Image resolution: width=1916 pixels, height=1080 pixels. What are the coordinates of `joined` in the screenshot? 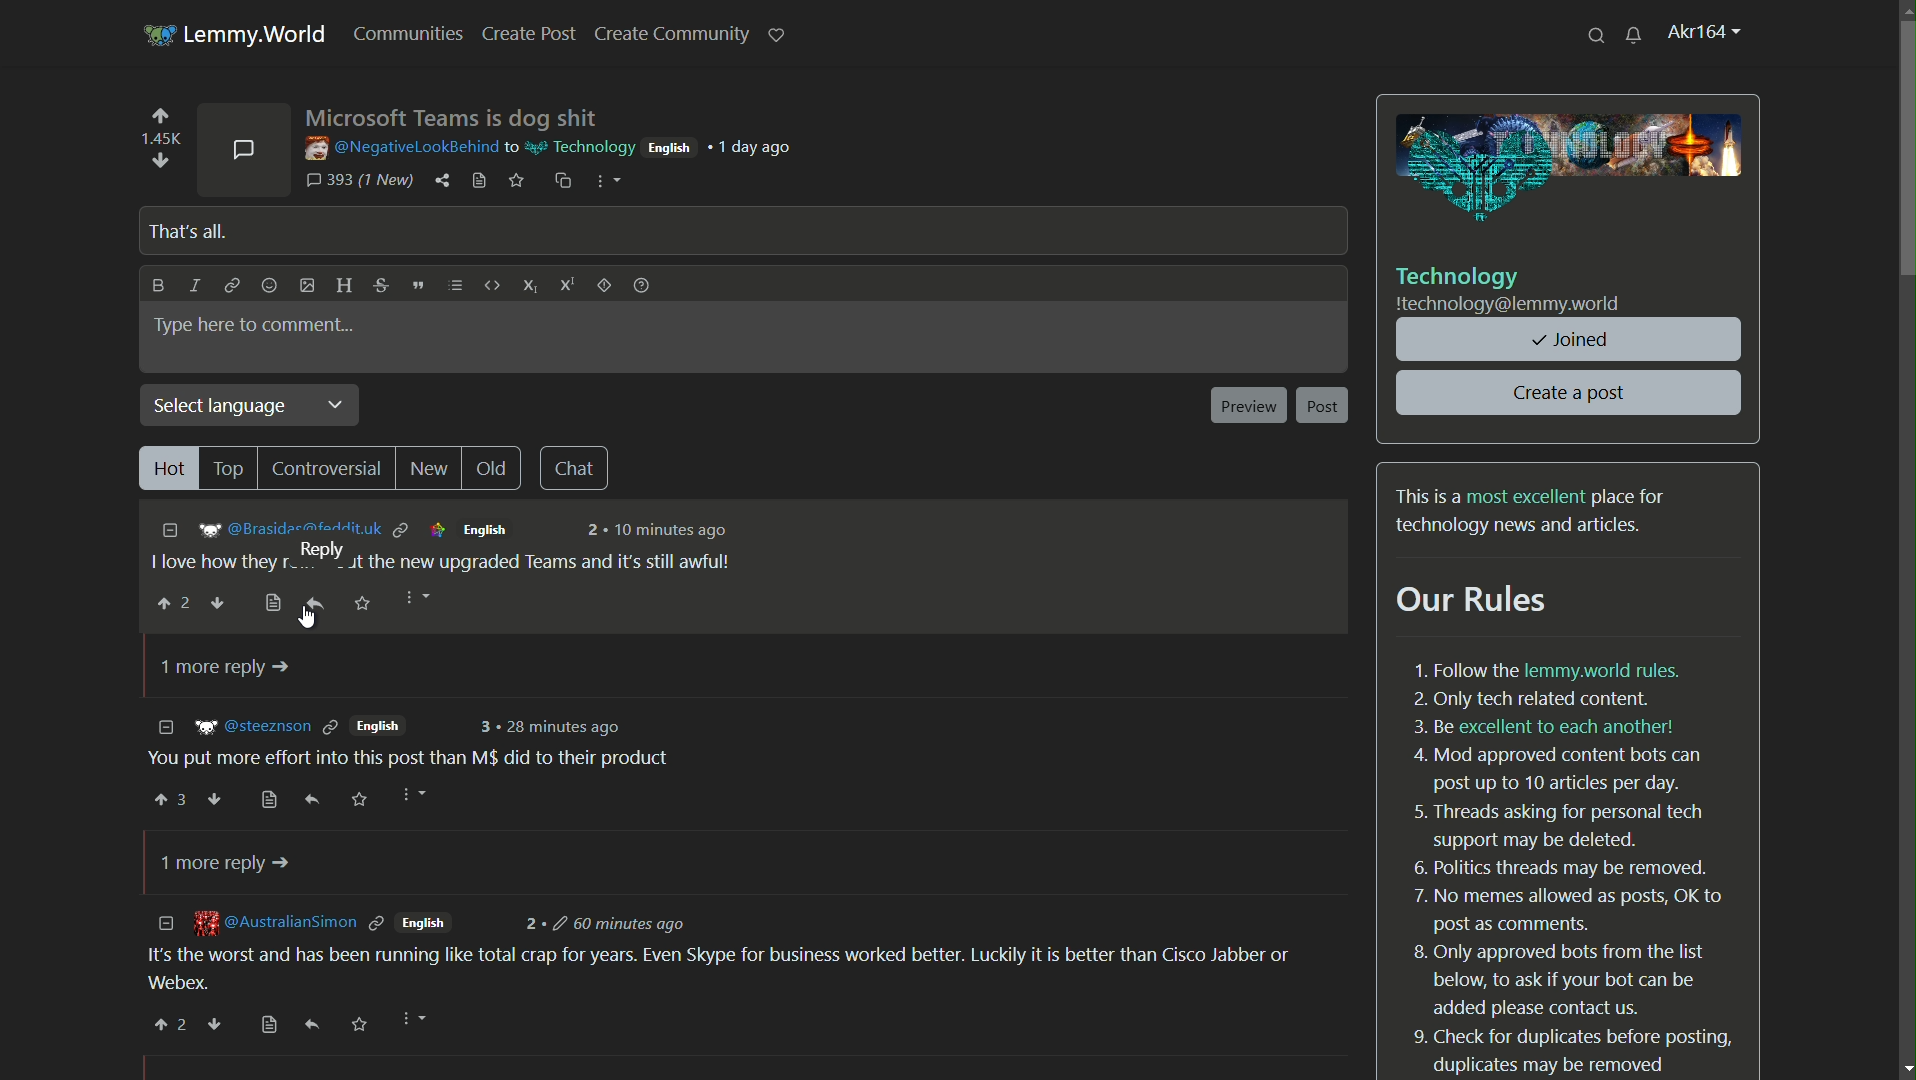 It's located at (1571, 340).